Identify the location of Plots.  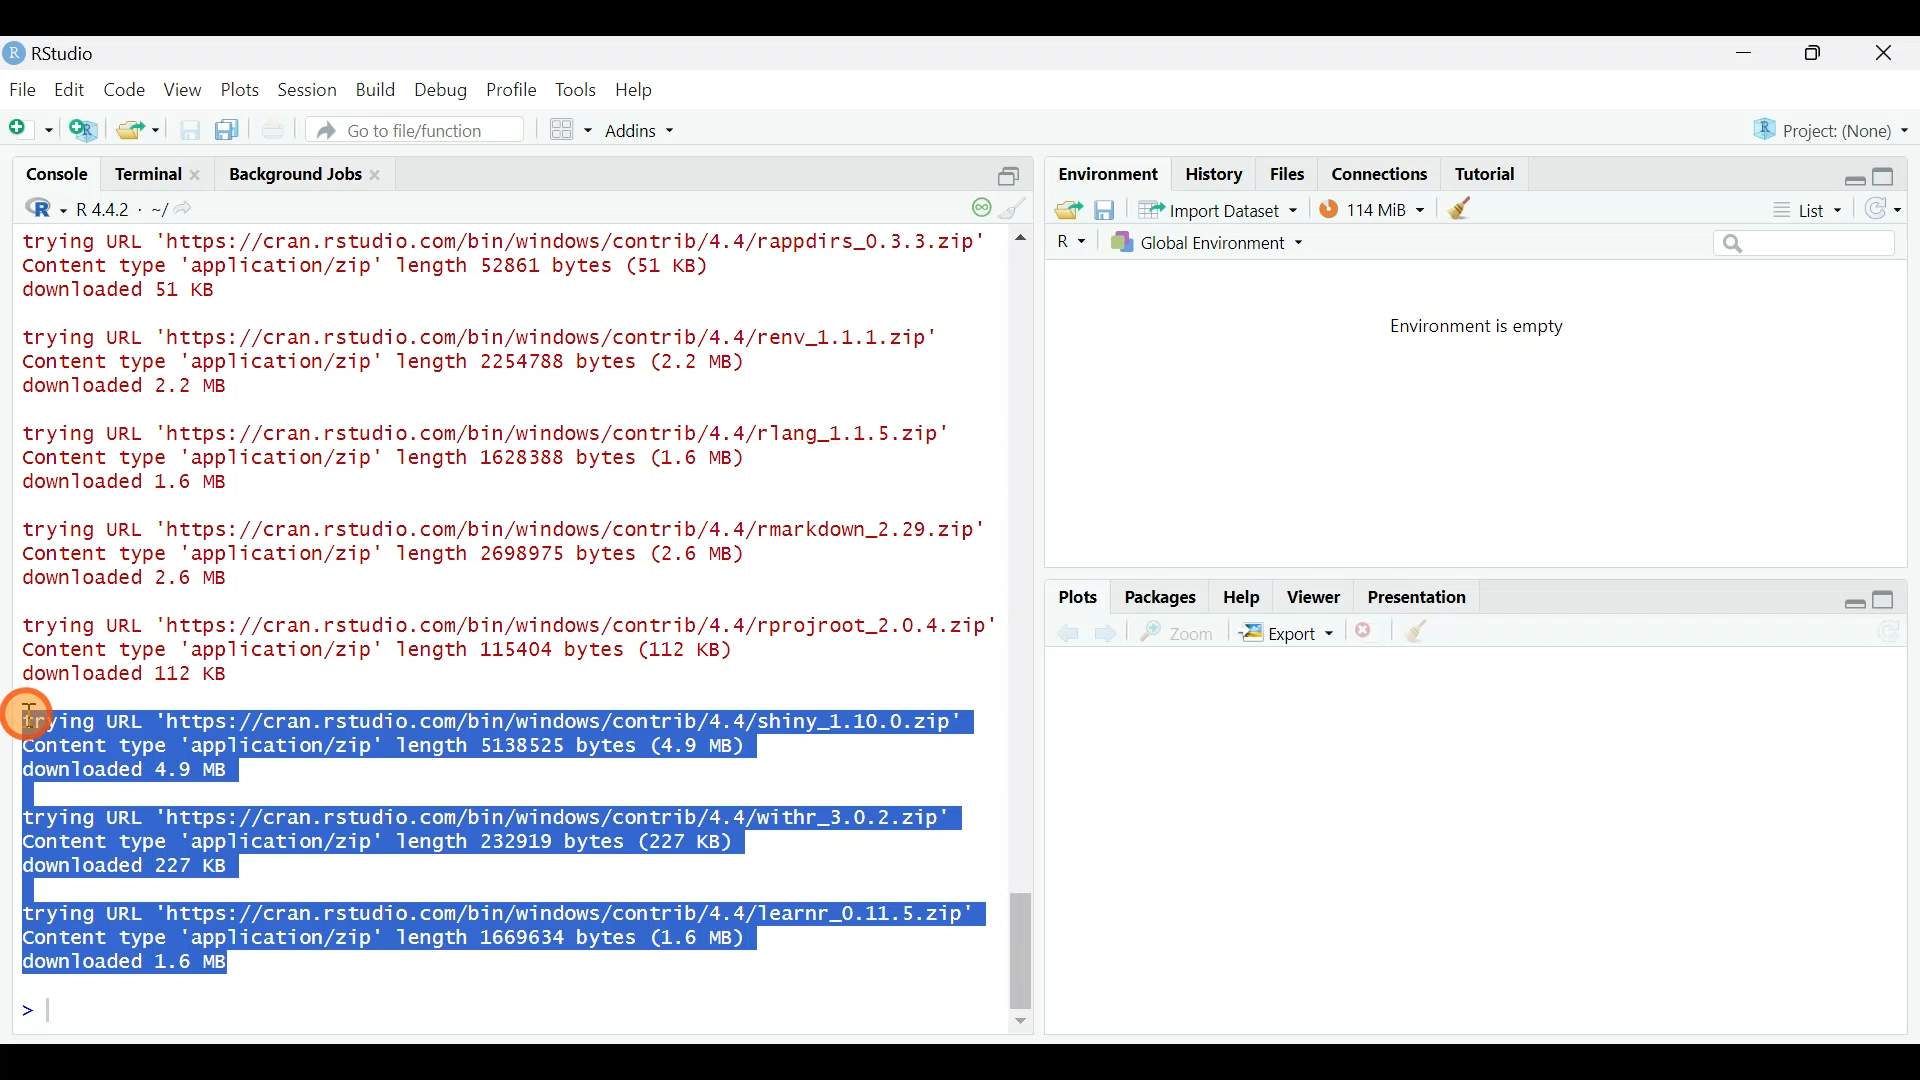
(241, 86).